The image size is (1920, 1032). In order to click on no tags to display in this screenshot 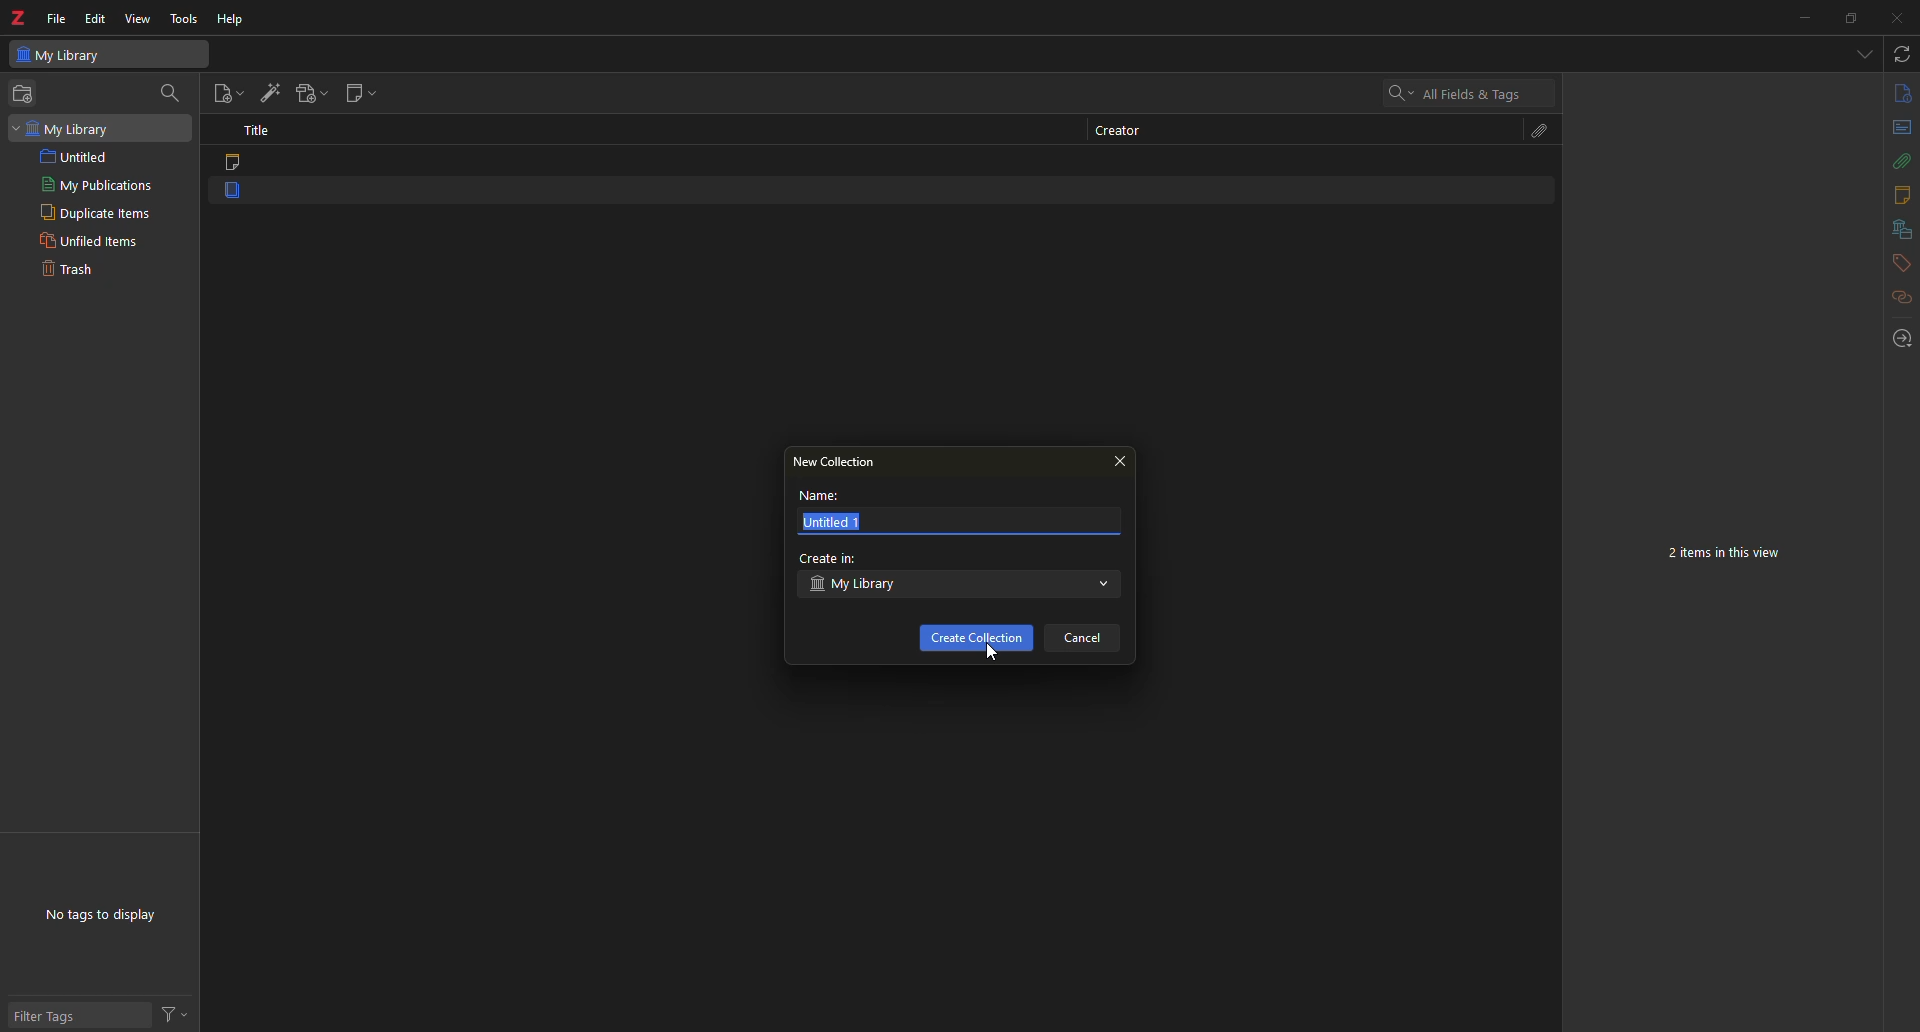, I will do `click(109, 913)`.